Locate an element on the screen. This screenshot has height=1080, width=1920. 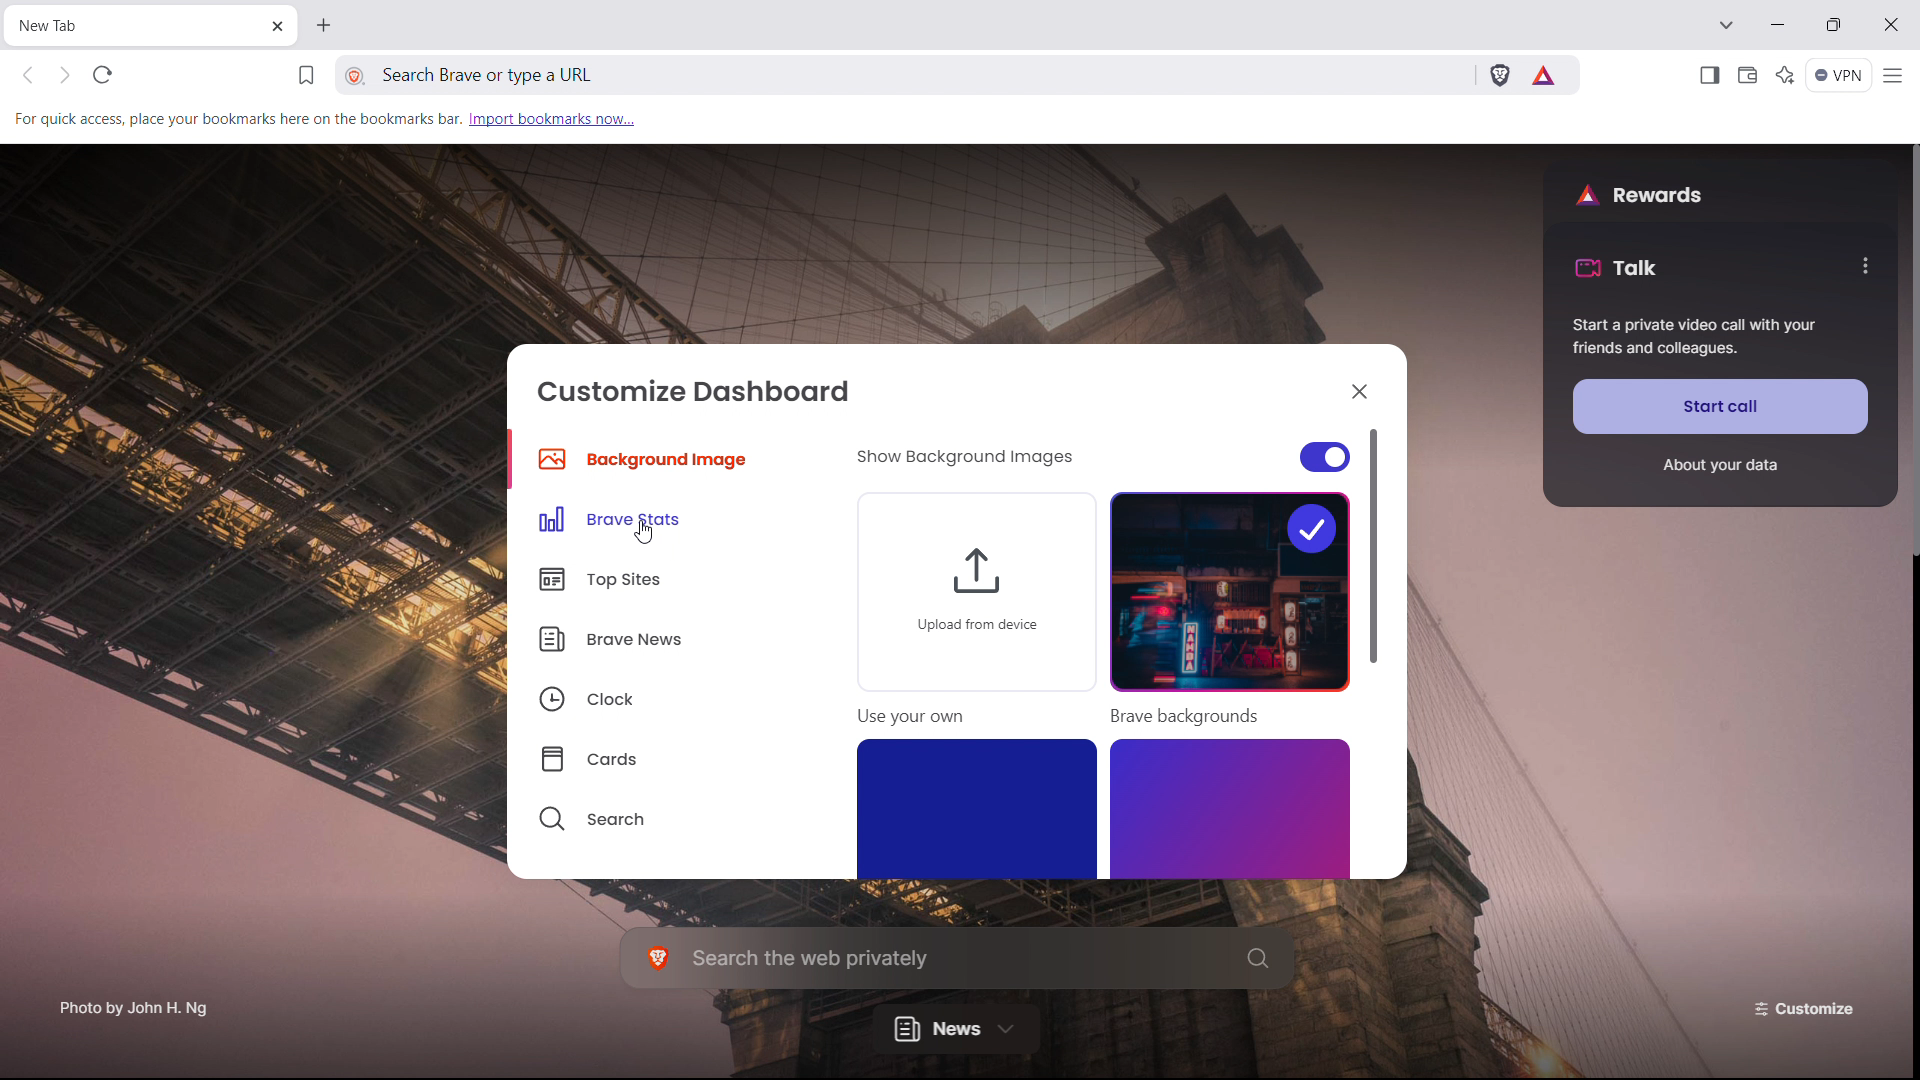
close is located at coordinates (1889, 25).